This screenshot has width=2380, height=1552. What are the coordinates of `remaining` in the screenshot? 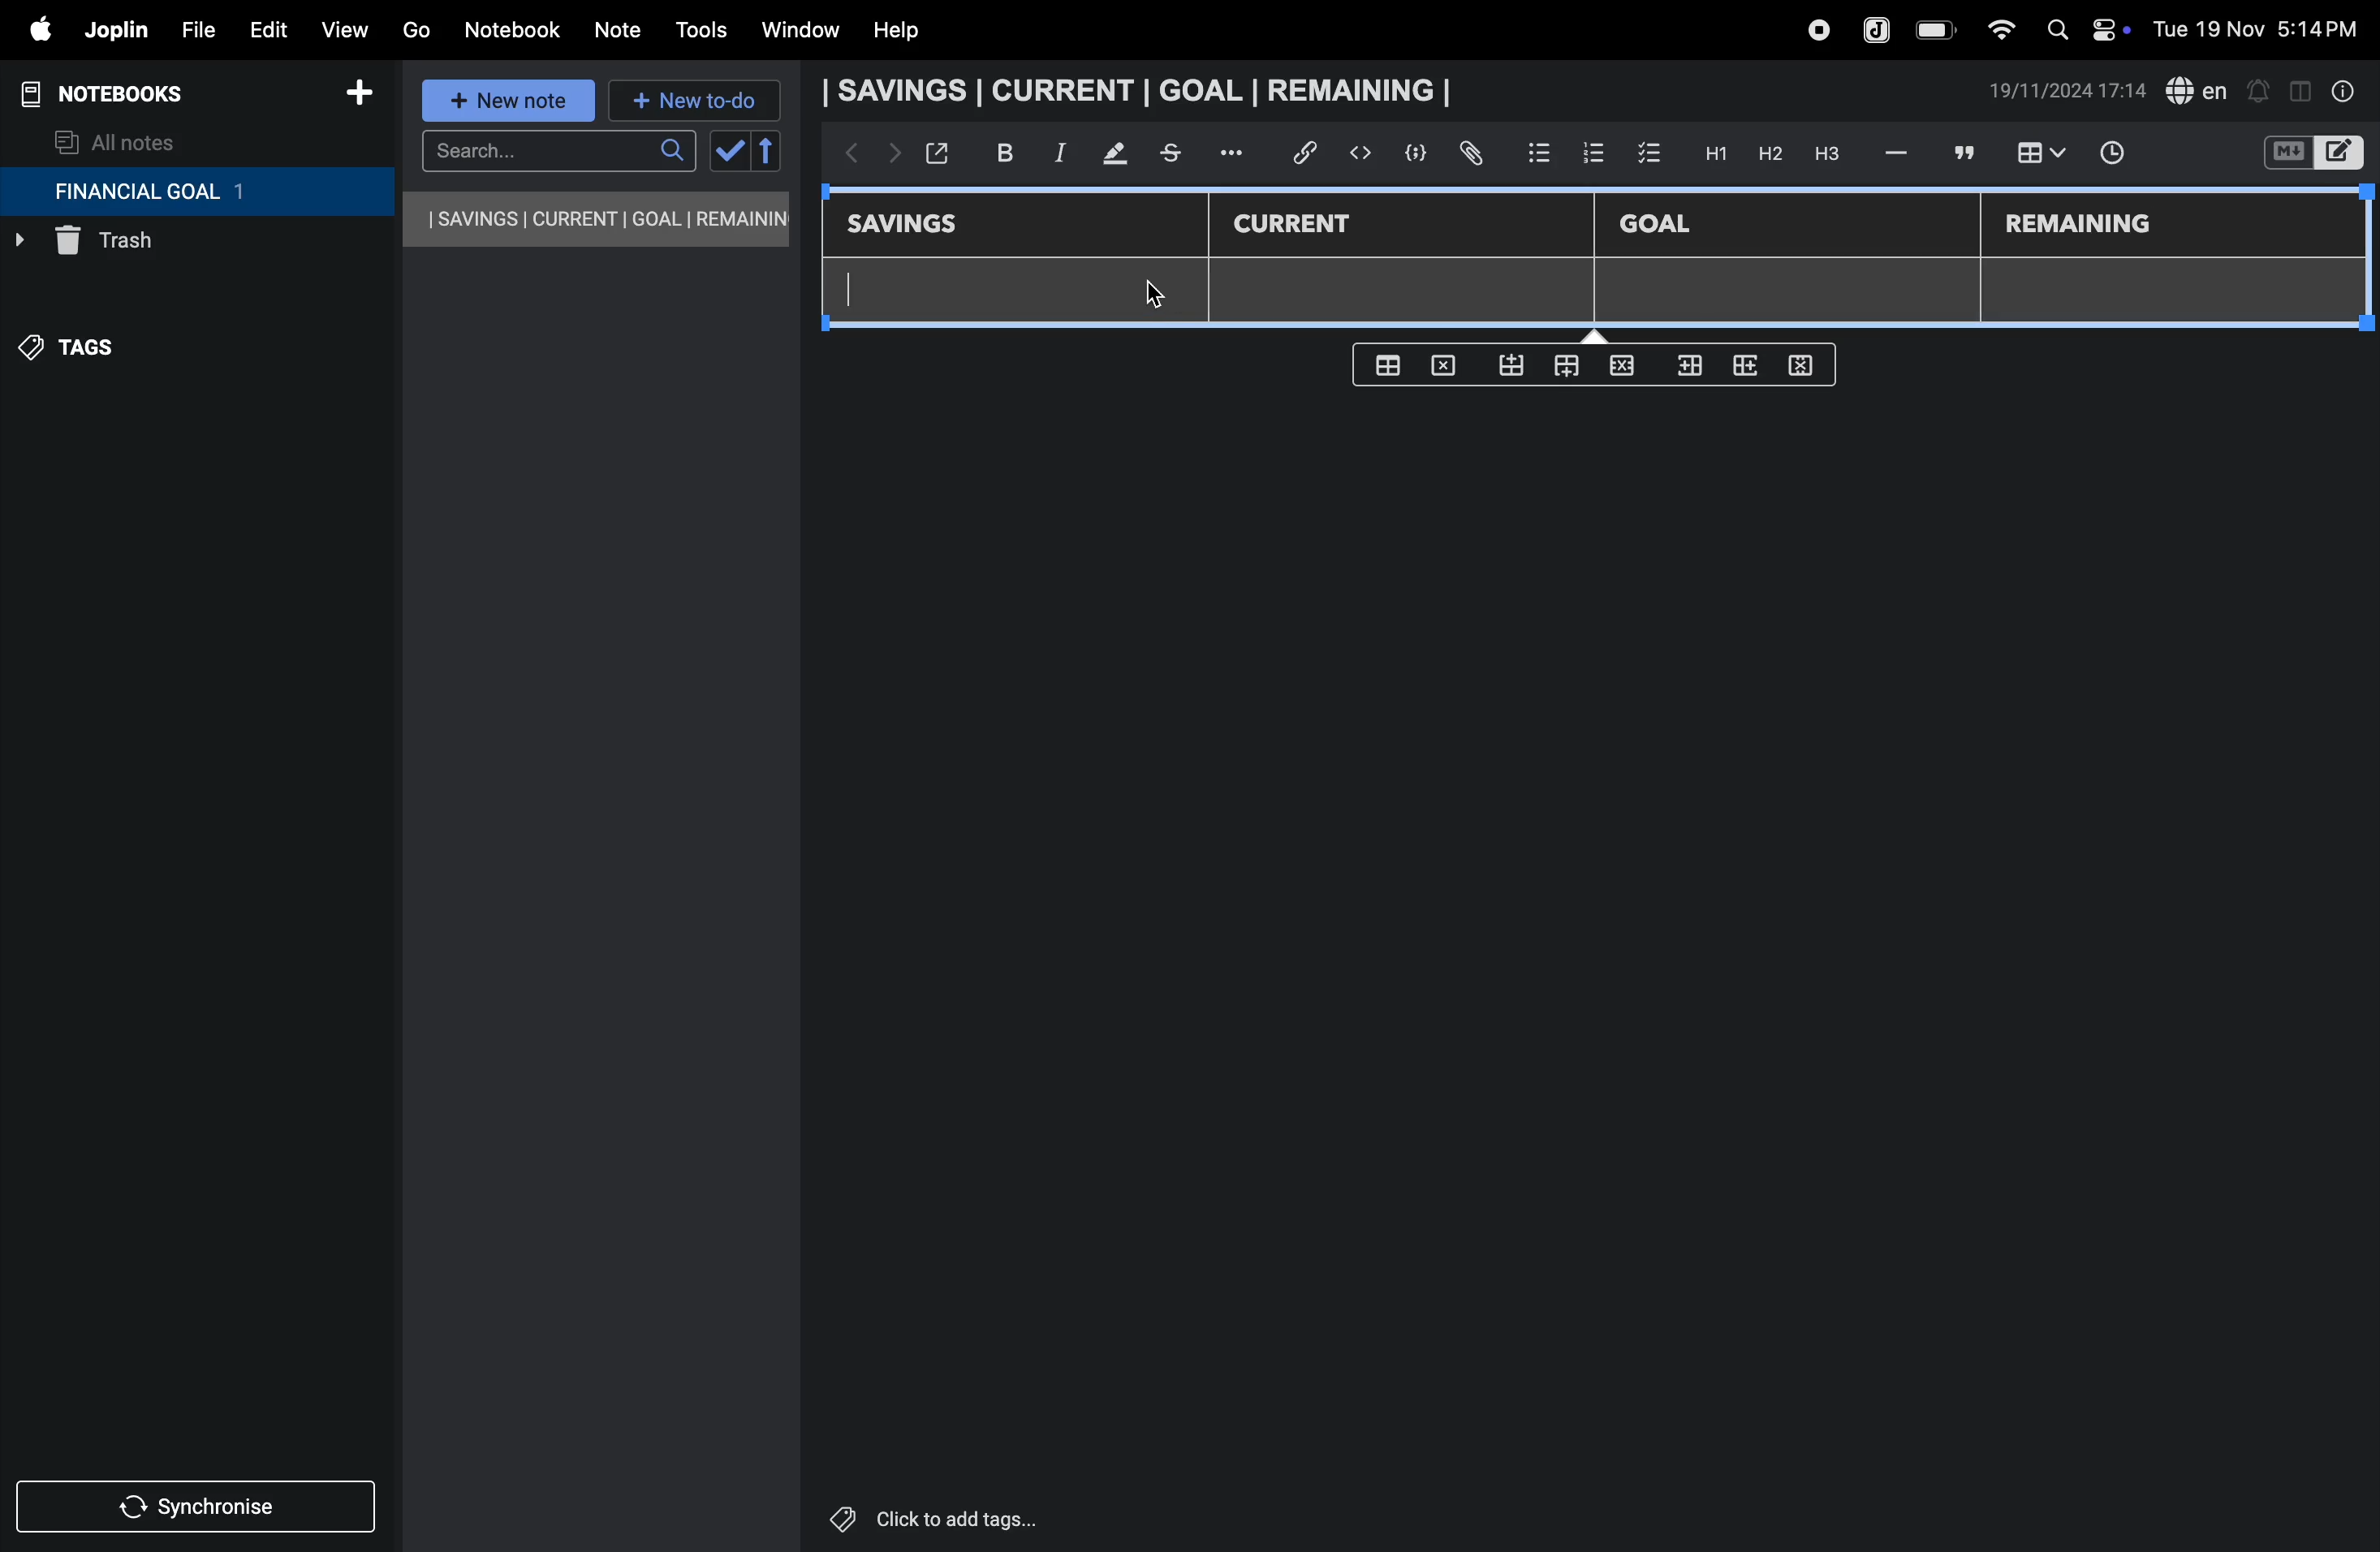 It's located at (2082, 226).